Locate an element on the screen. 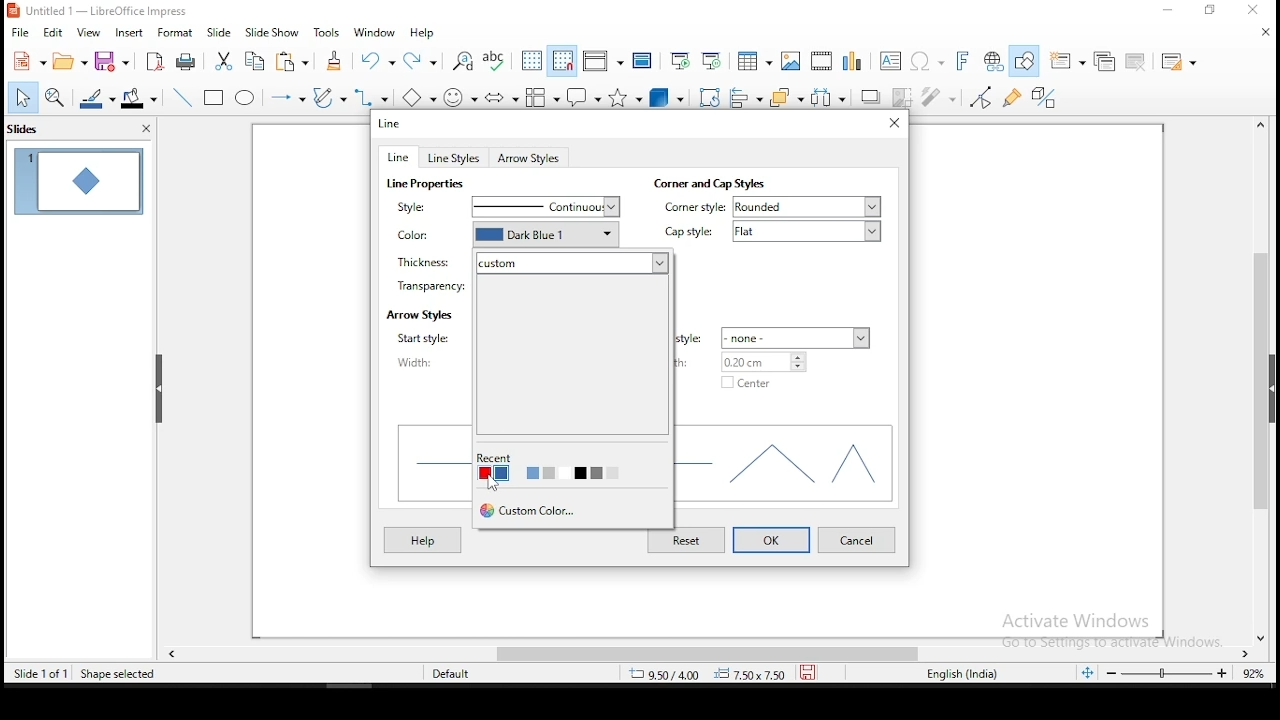  scroll bar is located at coordinates (1265, 376).